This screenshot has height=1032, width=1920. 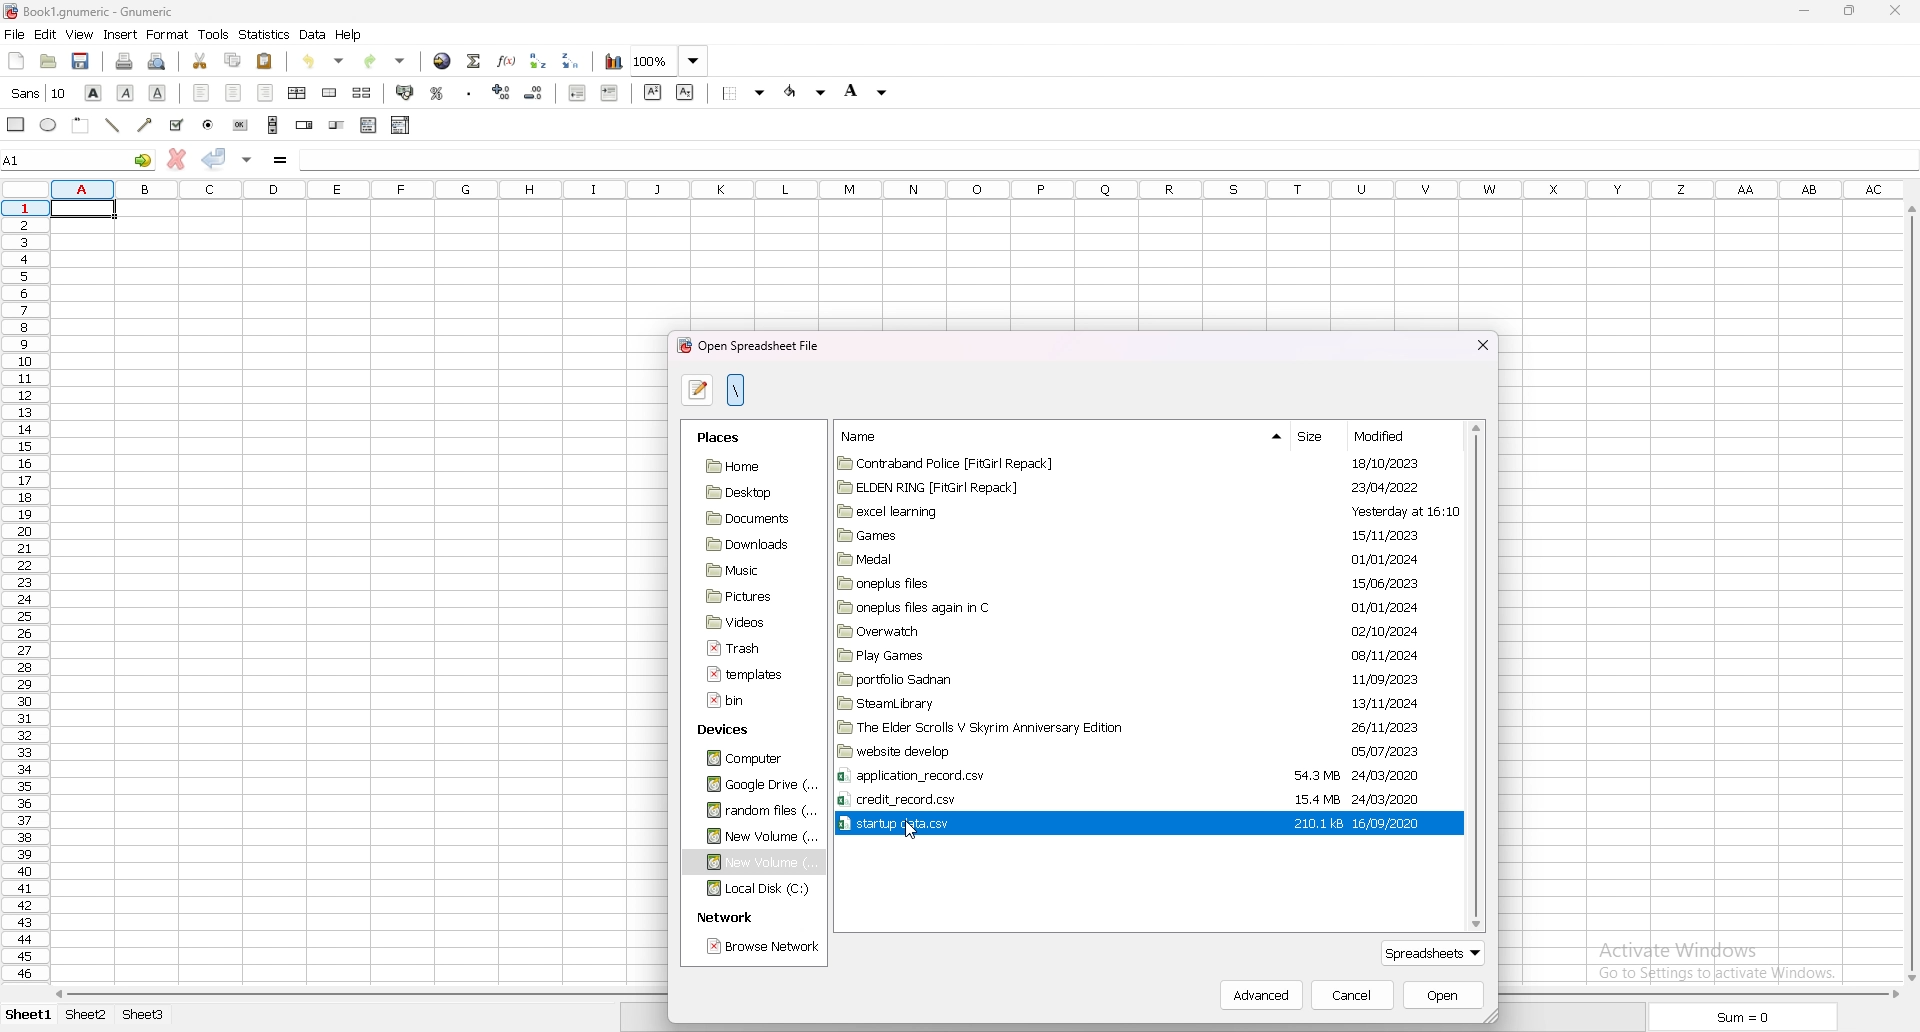 I want to click on superscript, so click(x=653, y=92).